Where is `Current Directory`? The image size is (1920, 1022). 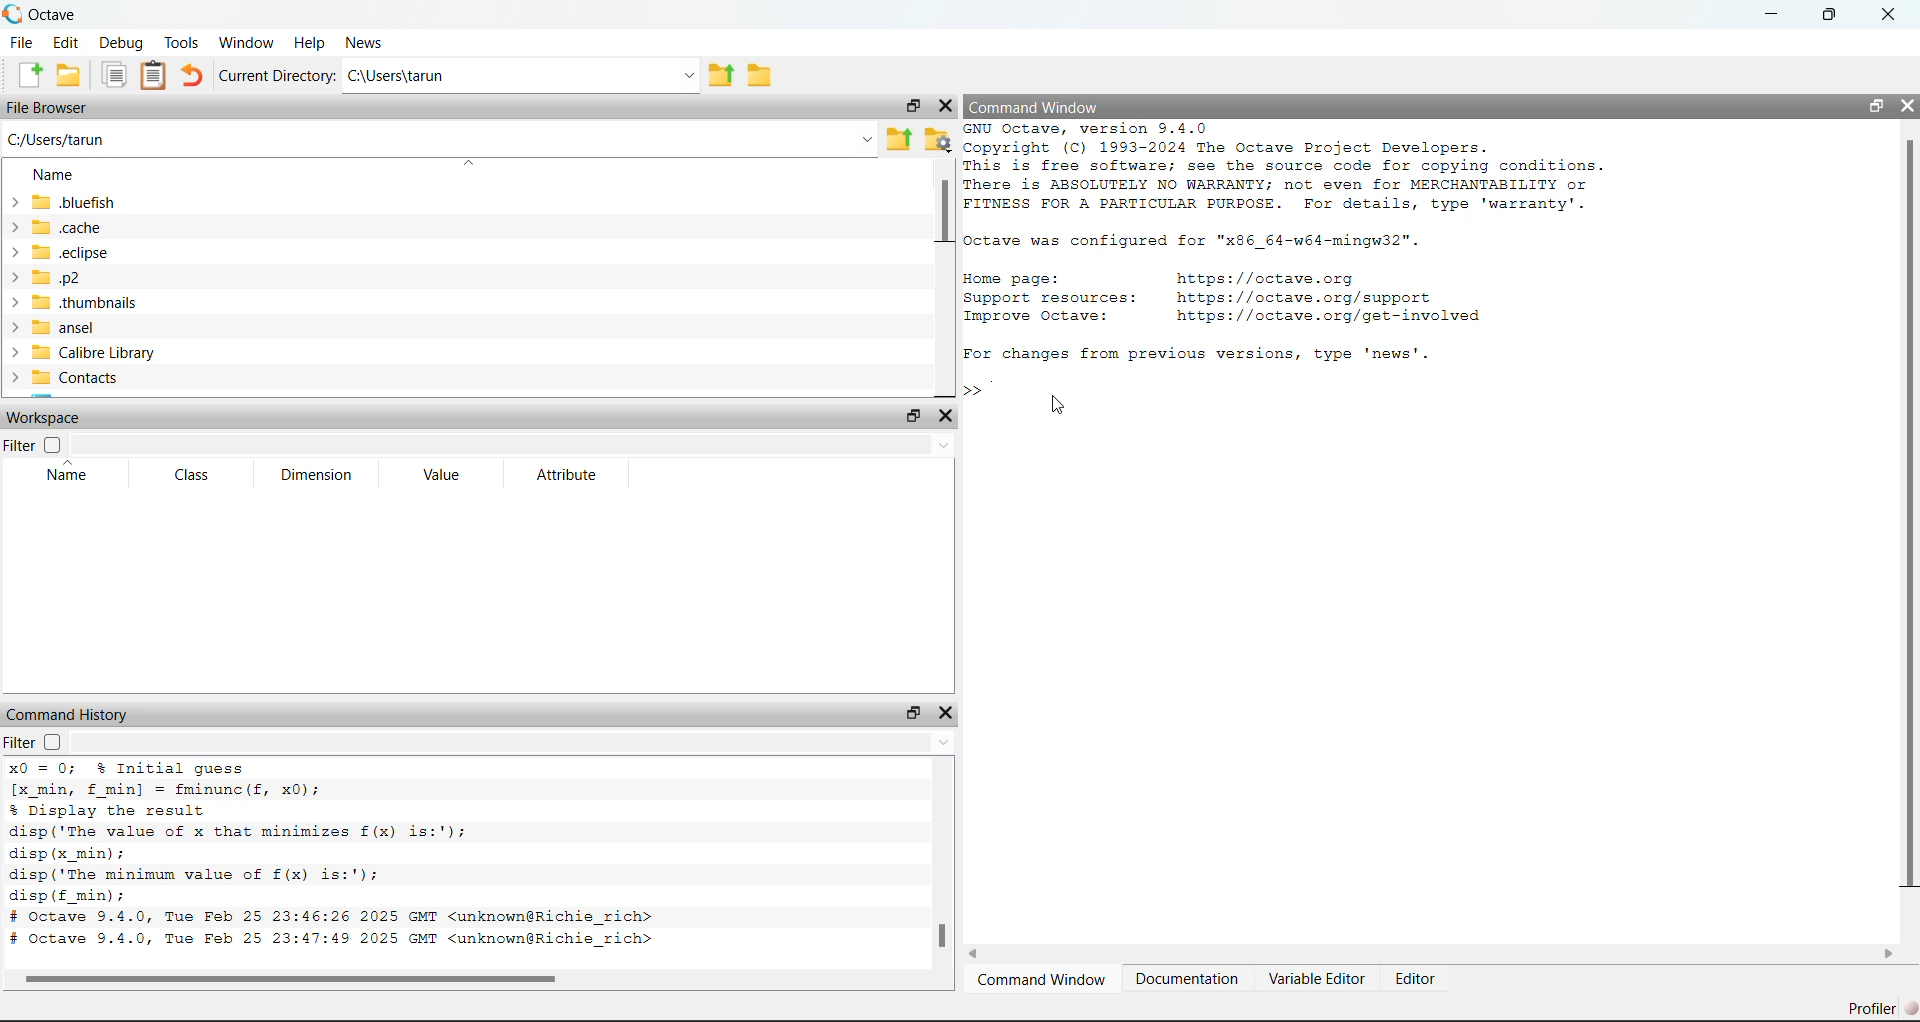
Current Directory is located at coordinates (276, 75).